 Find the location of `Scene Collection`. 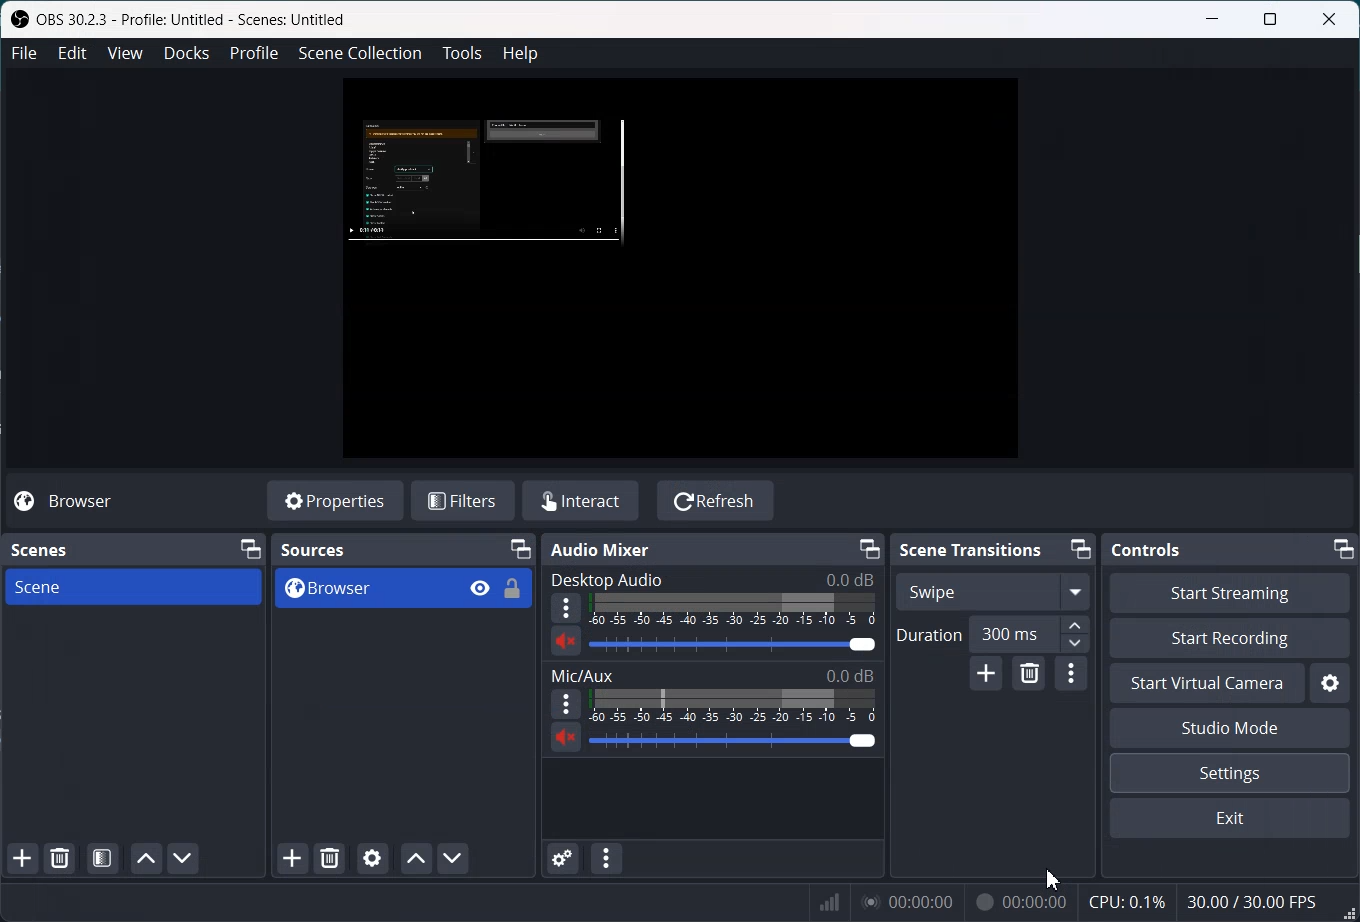

Scene Collection is located at coordinates (360, 54).